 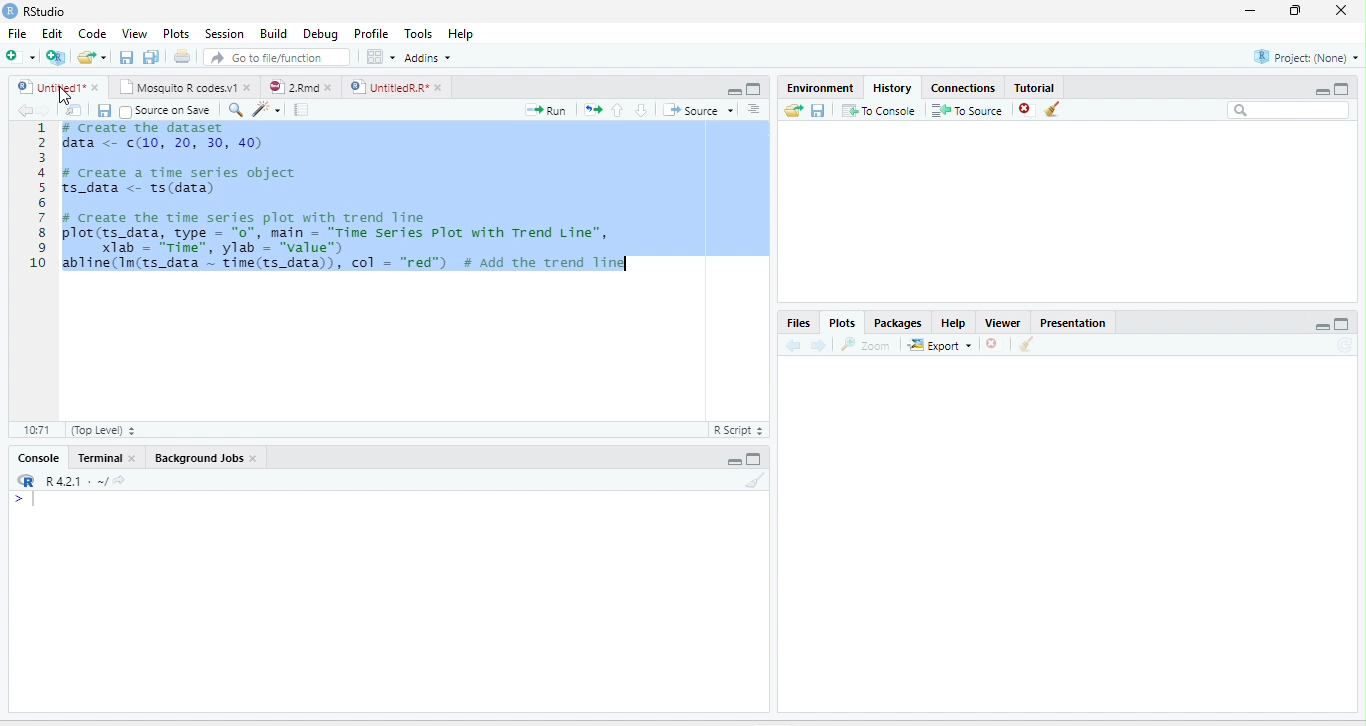 I want to click on Previous plot, so click(x=793, y=344).